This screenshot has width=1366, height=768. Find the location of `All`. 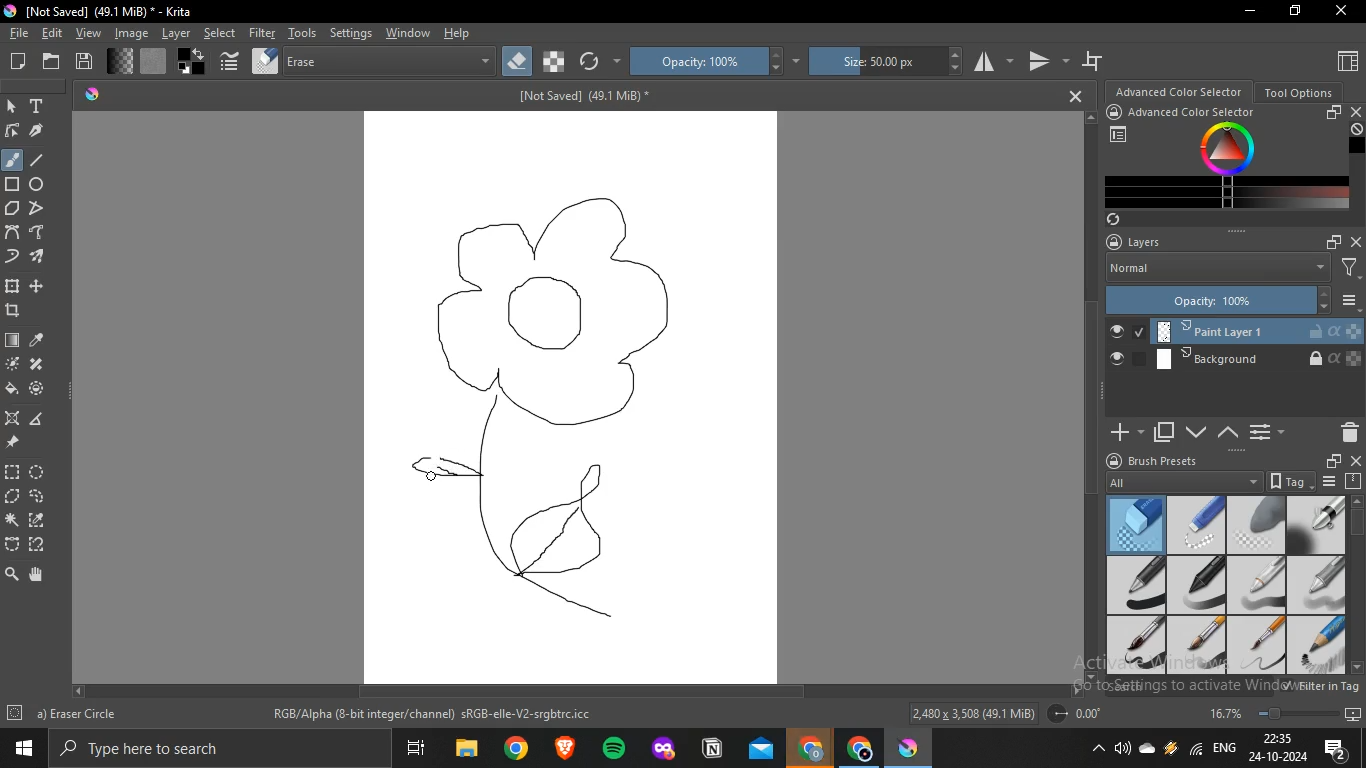

All is located at coordinates (1182, 480).